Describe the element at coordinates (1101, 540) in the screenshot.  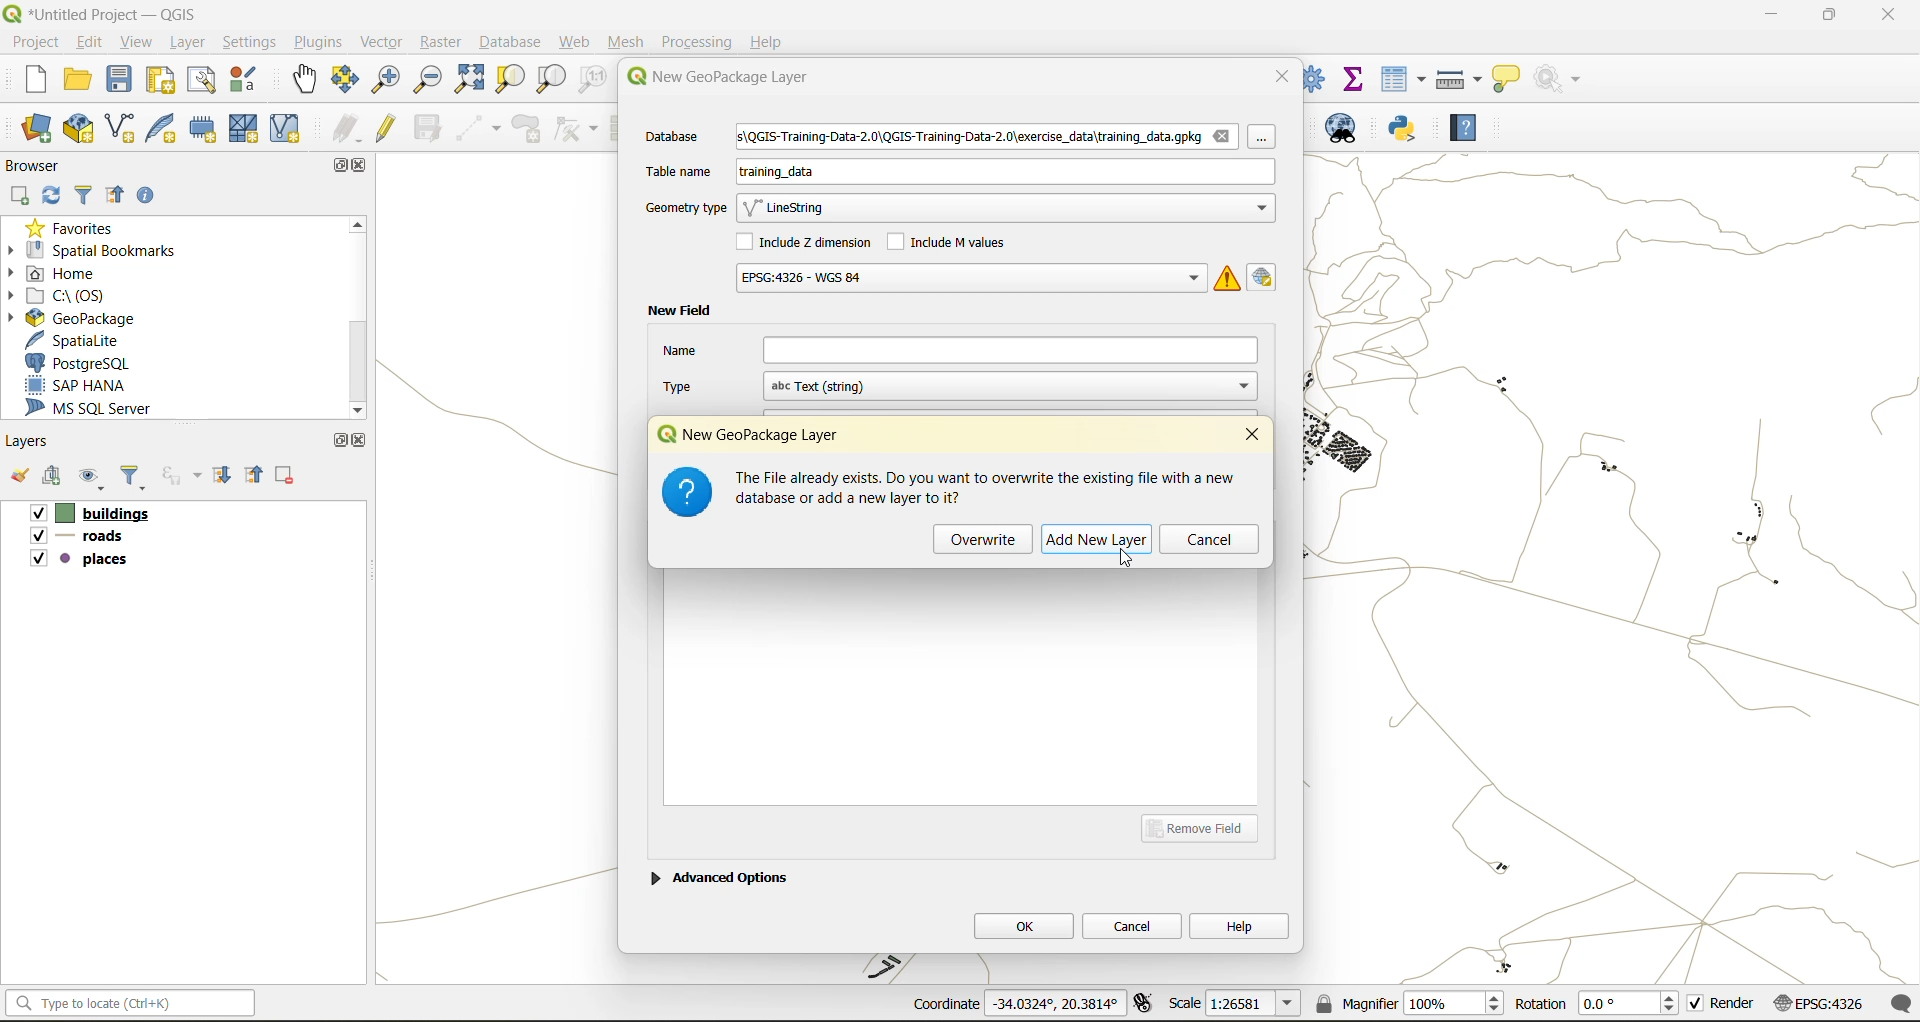
I see `add new layer` at that location.